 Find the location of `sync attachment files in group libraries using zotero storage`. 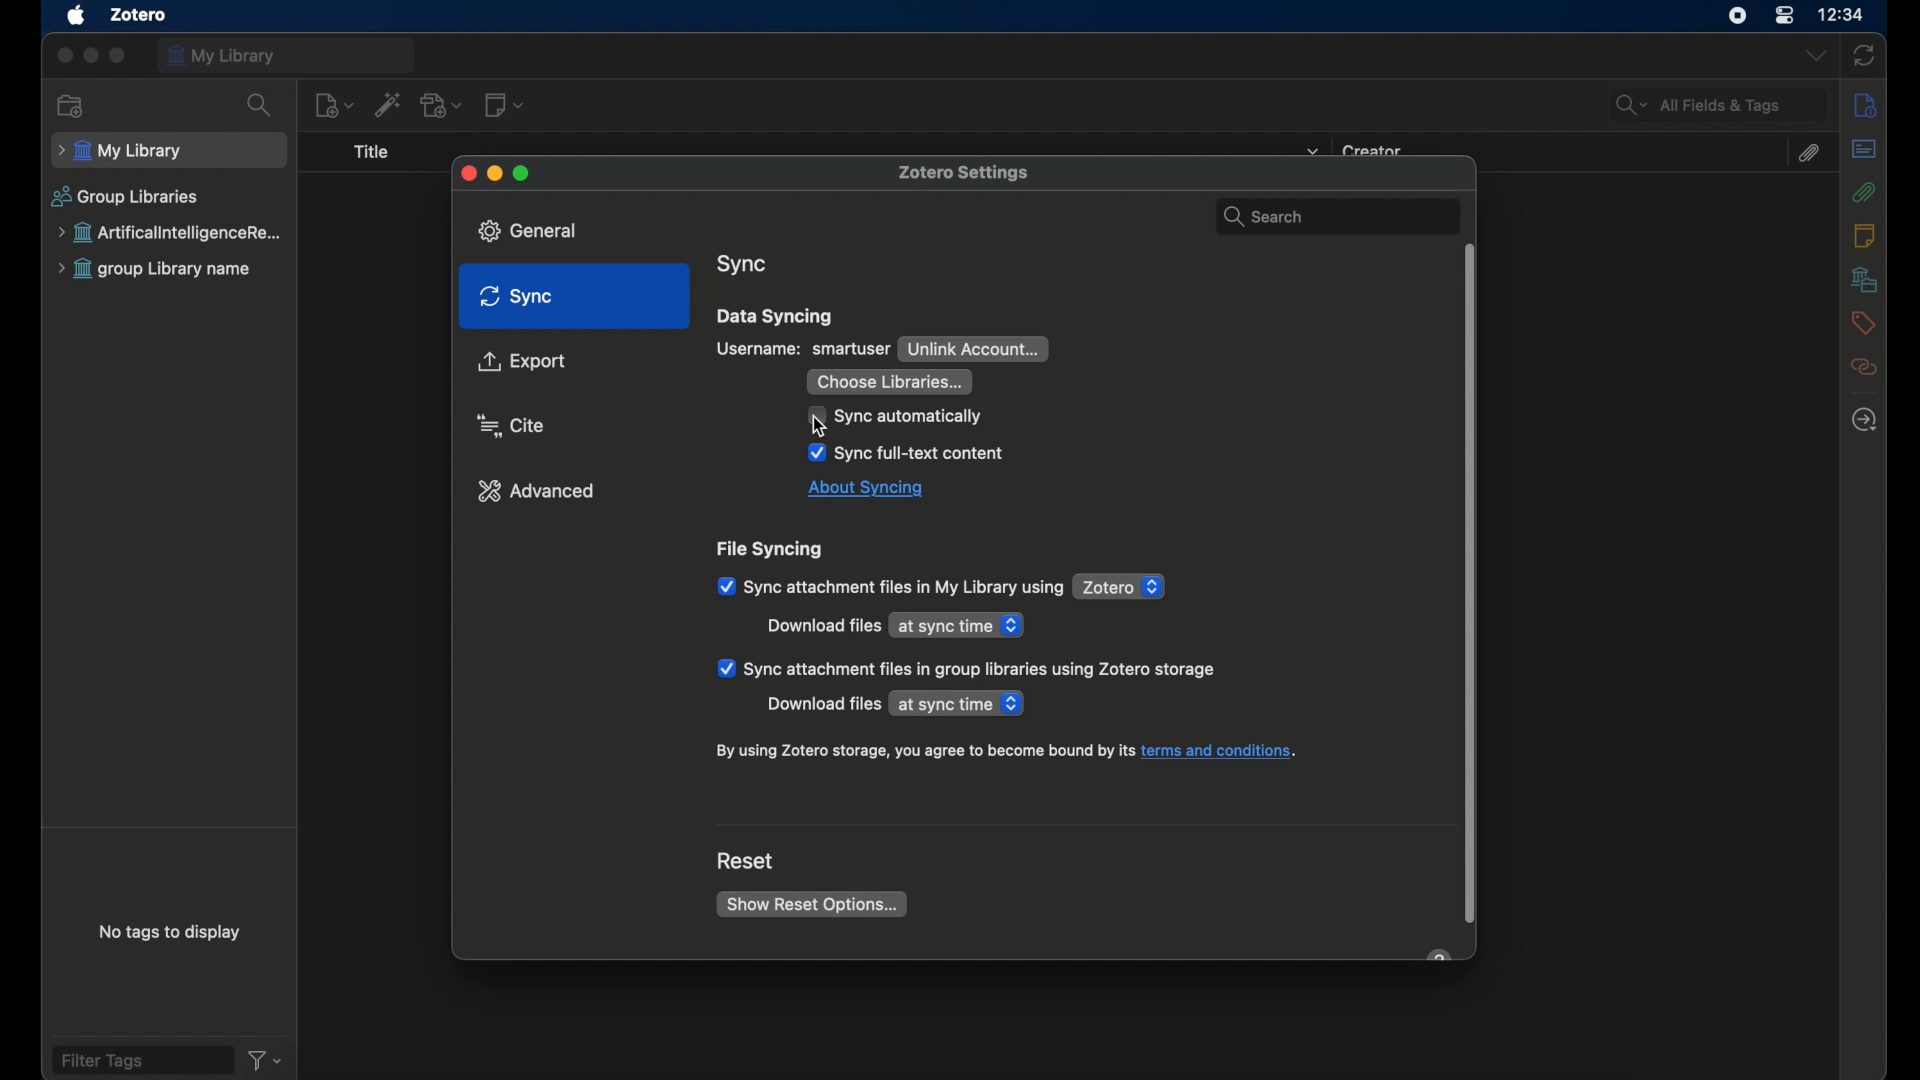

sync attachment files in group libraries using zotero storage is located at coordinates (966, 668).